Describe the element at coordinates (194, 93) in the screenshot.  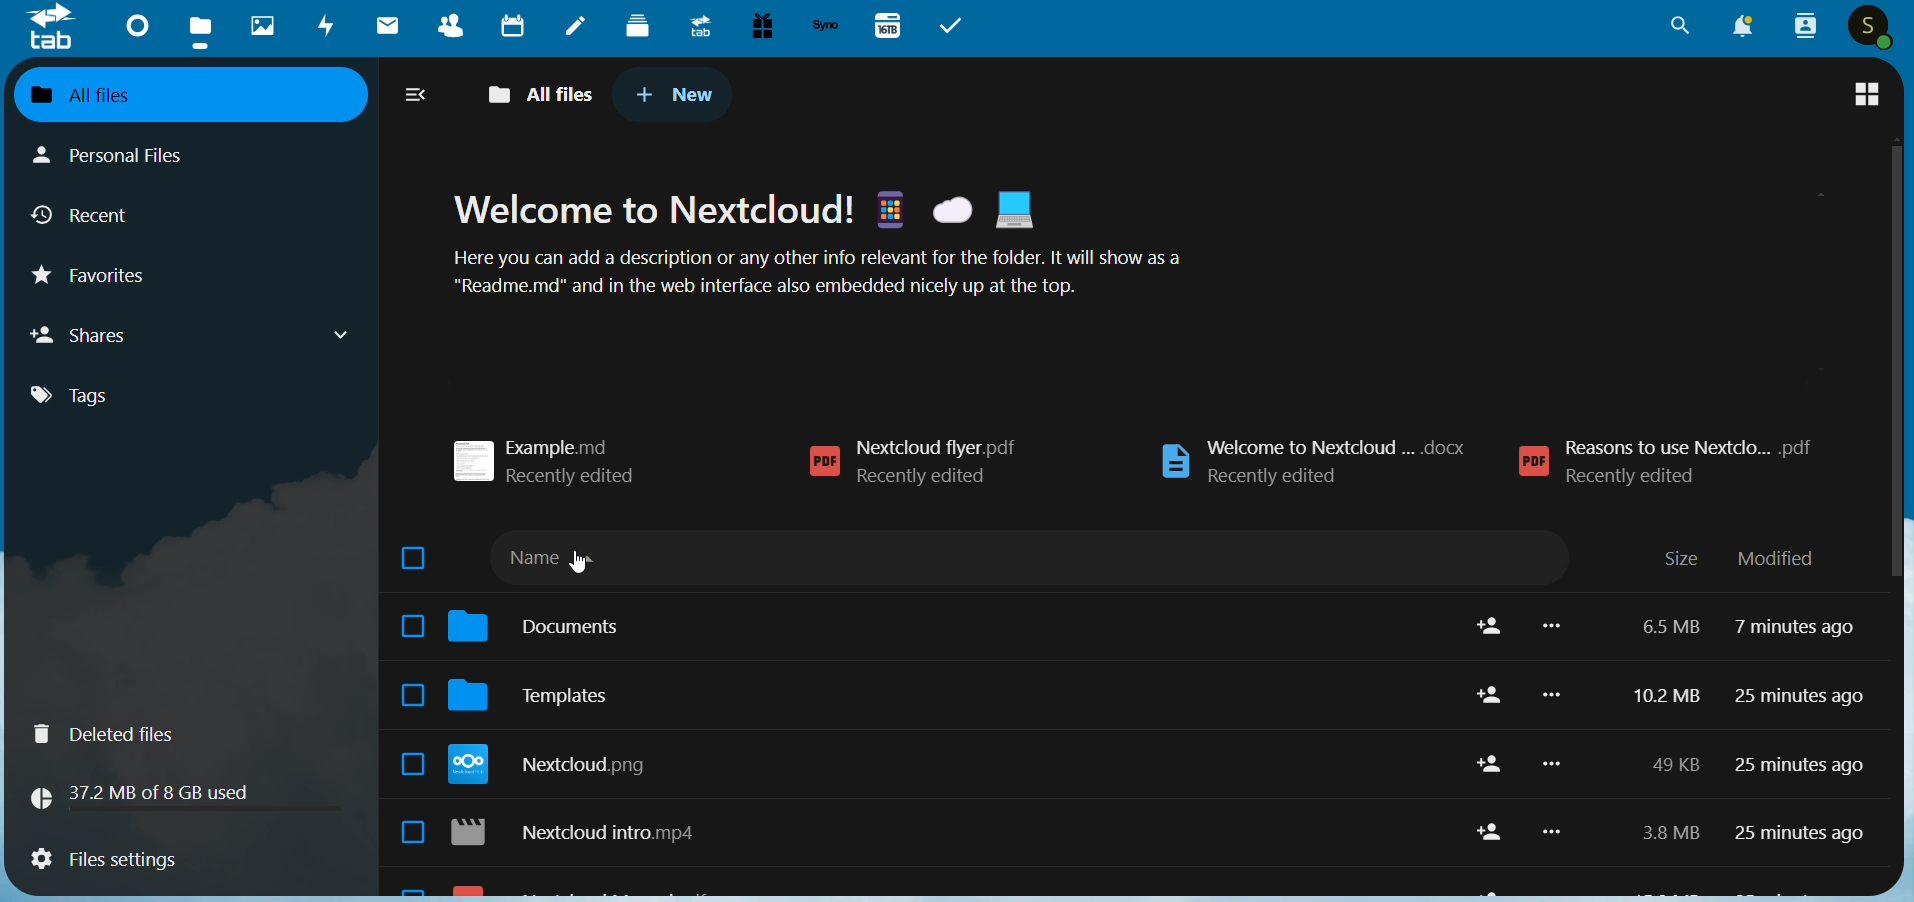
I see `All Files` at that location.